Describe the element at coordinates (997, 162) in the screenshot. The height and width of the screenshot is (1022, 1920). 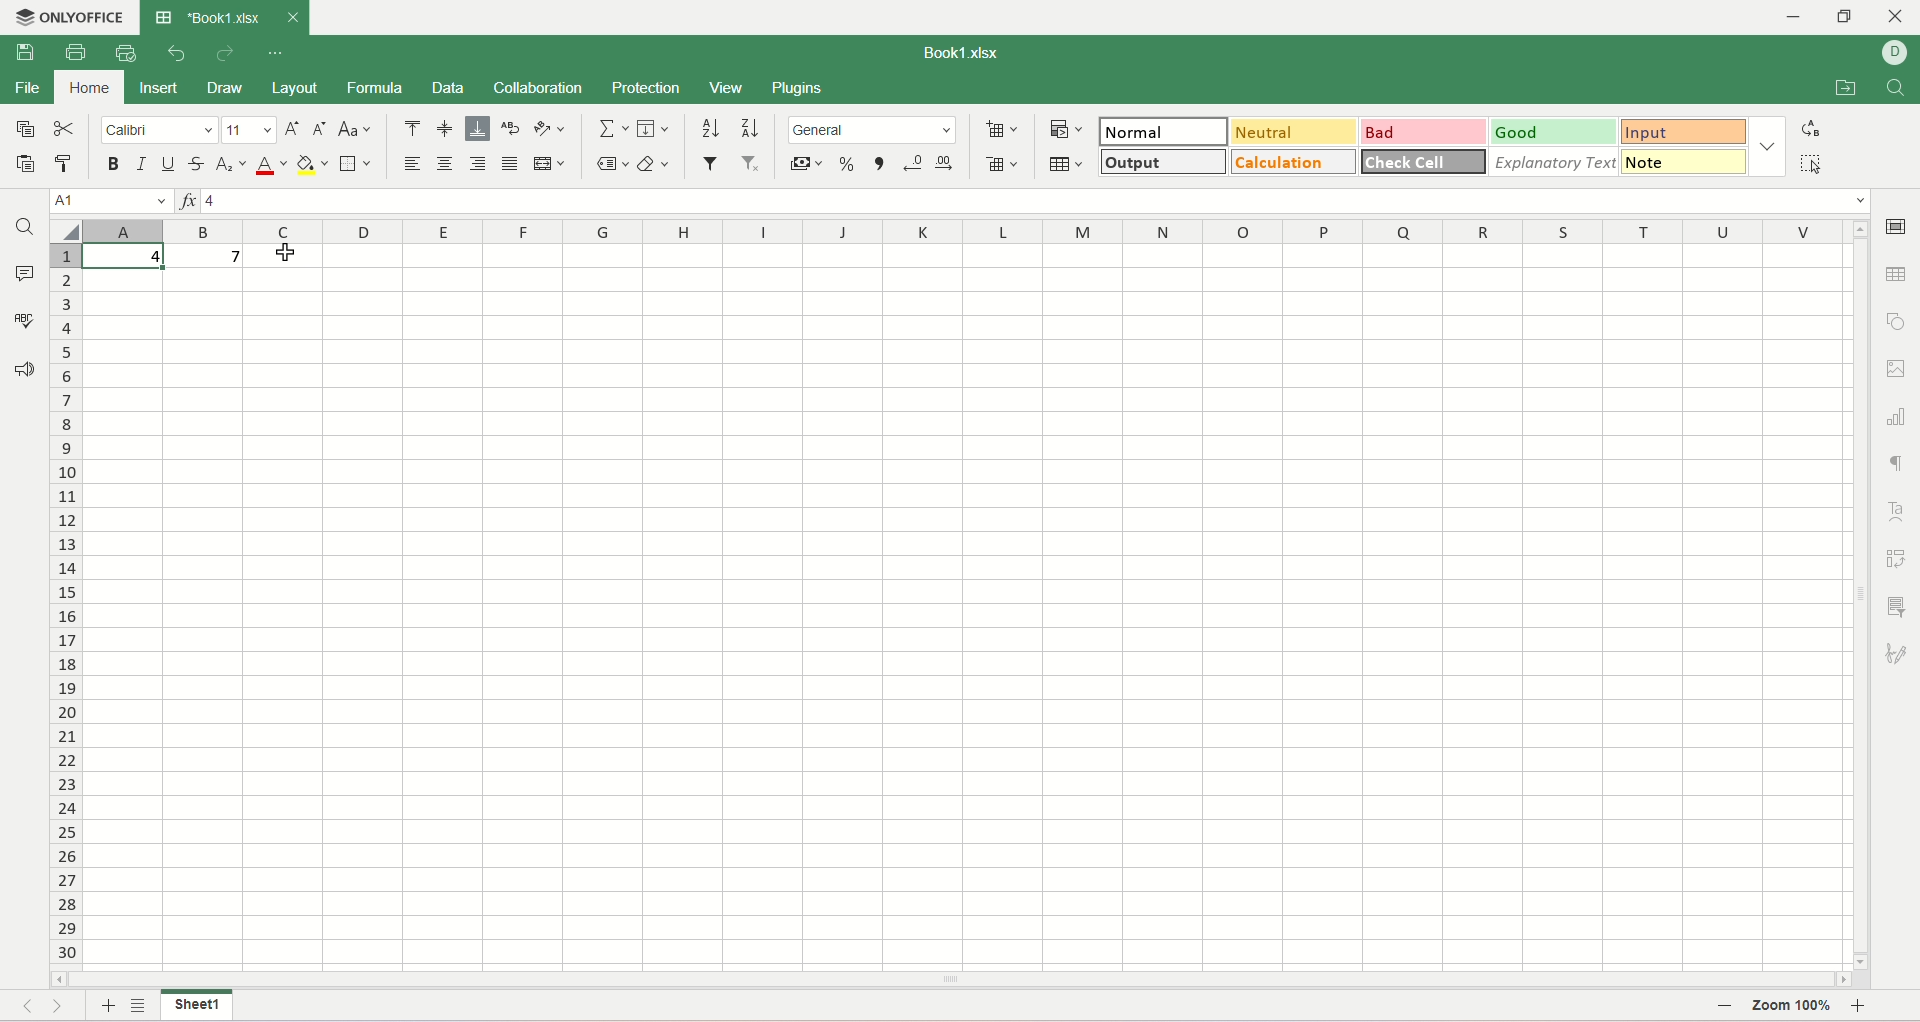
I see `remove cell` at that location.